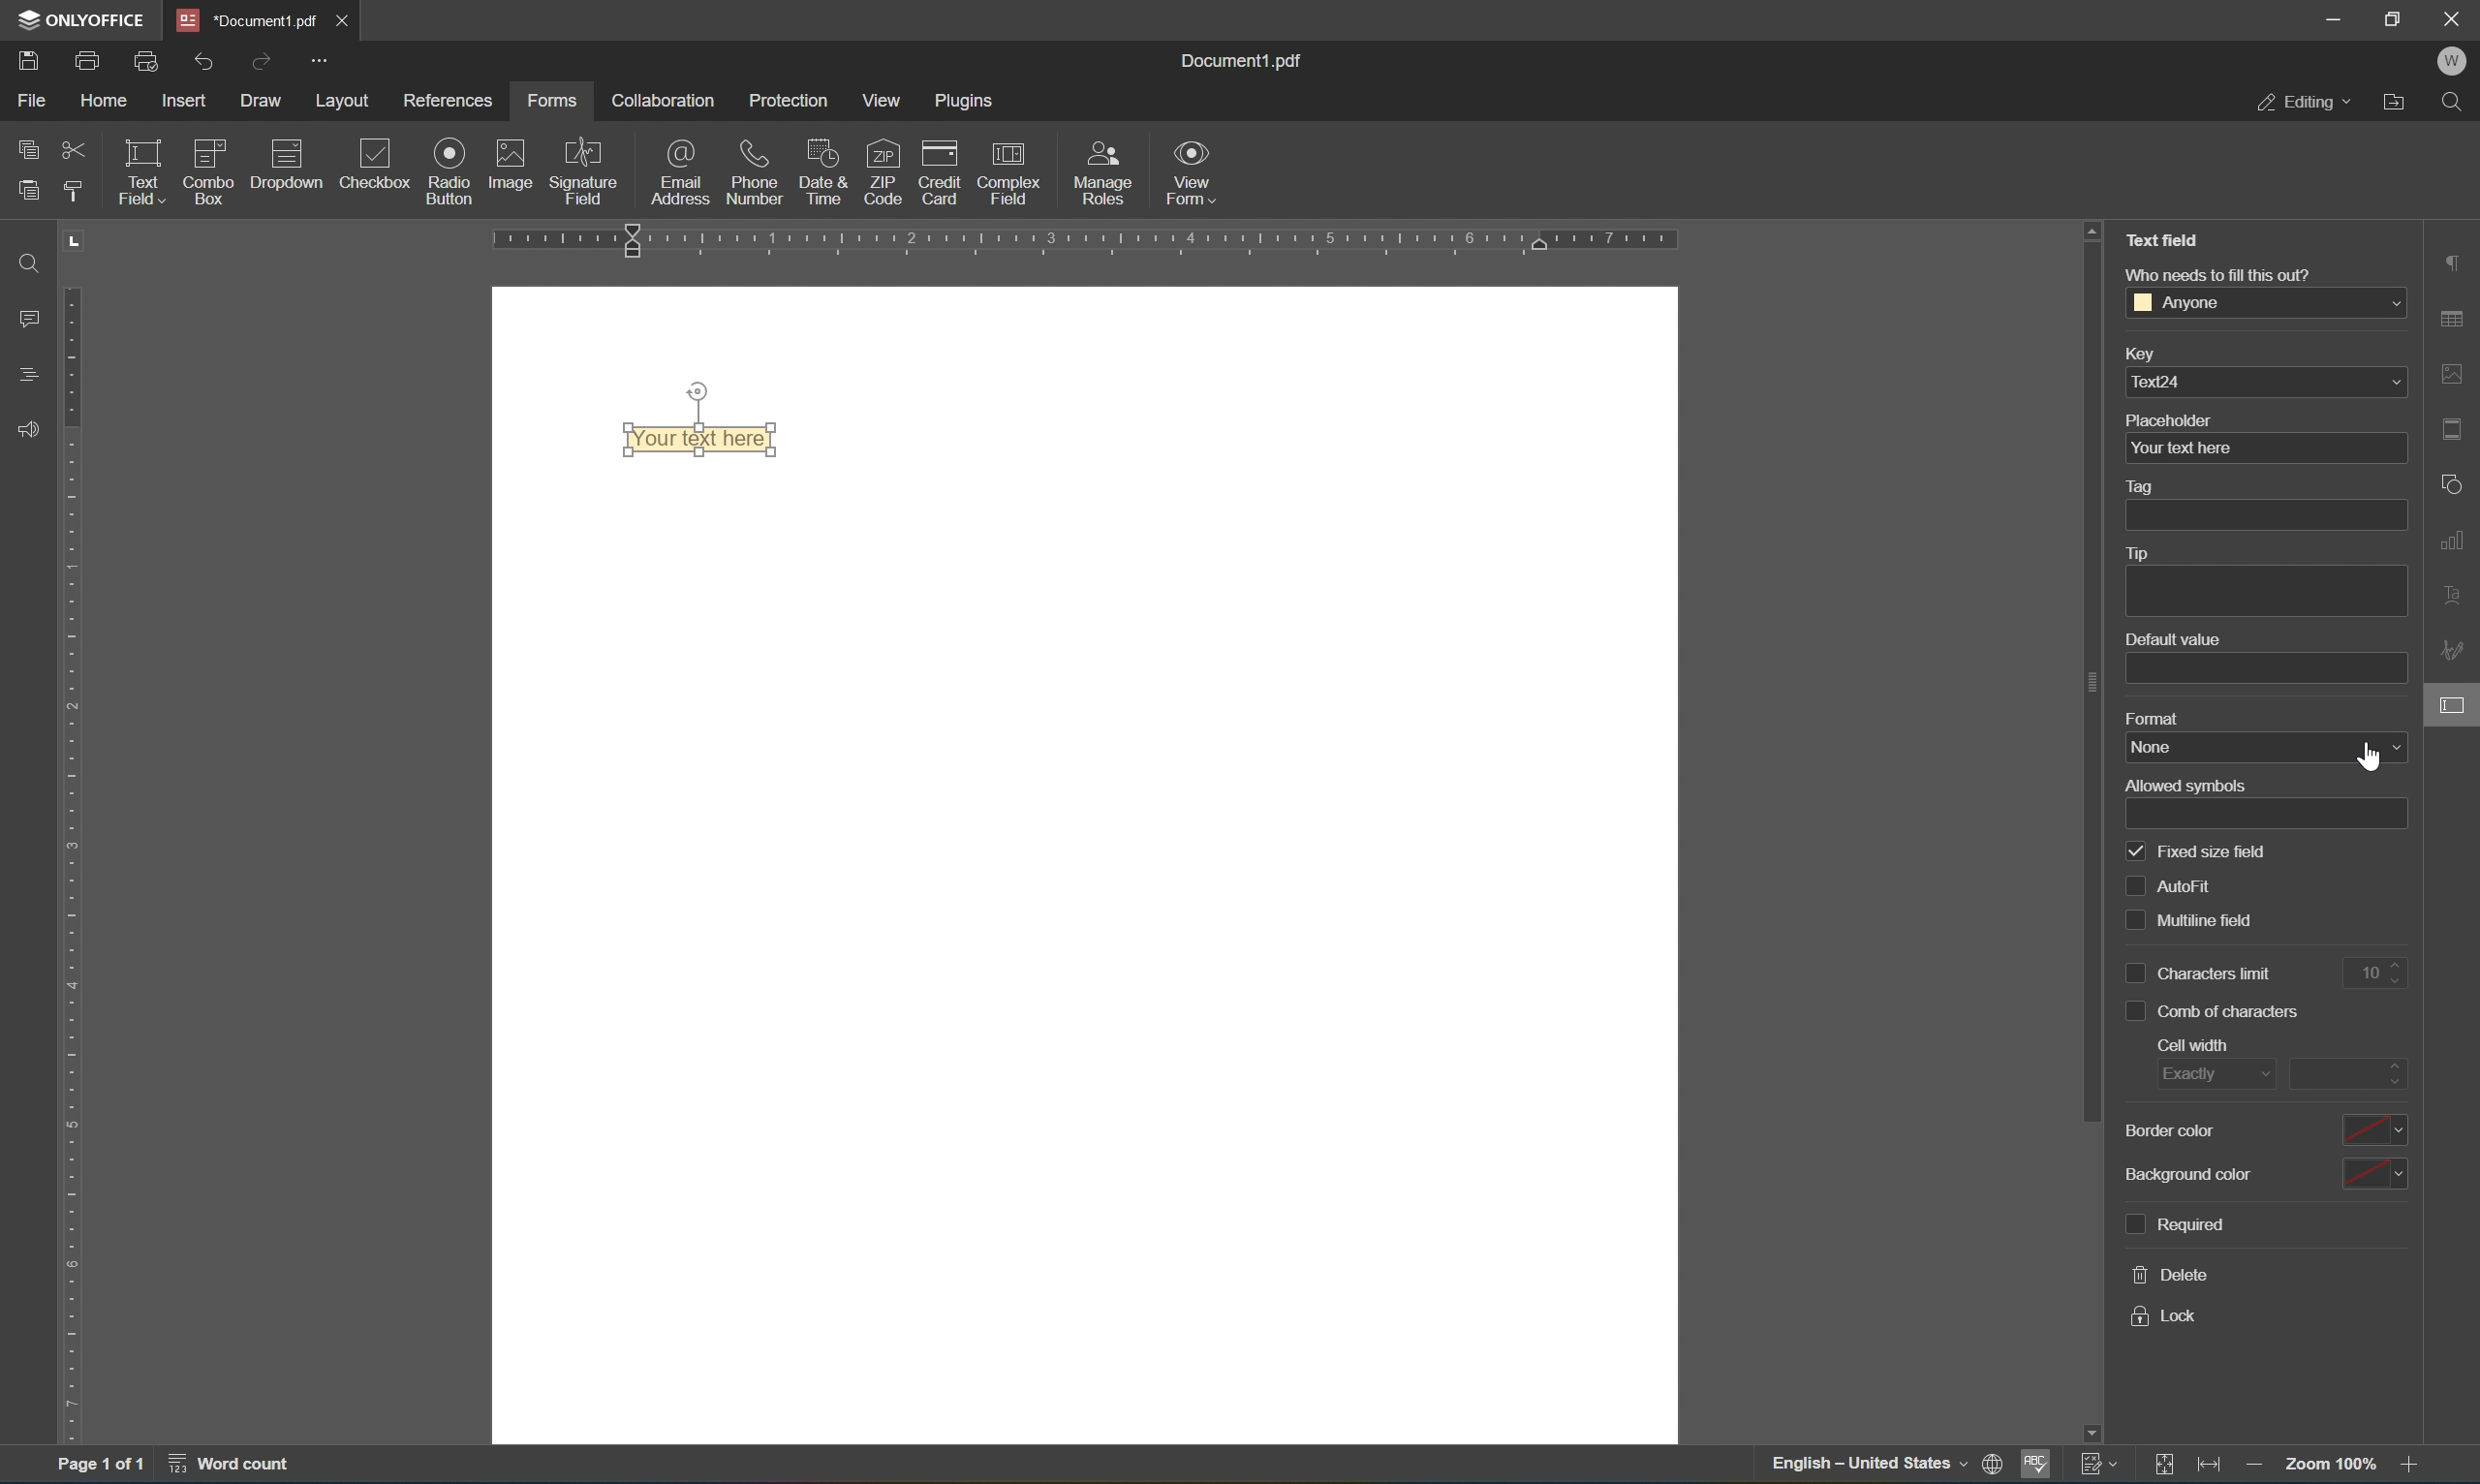 This screenshot has height=1484, width=2480. Describe the element at coordinates (1108, 174) in the screenshot. I see `manage roles` at that location.